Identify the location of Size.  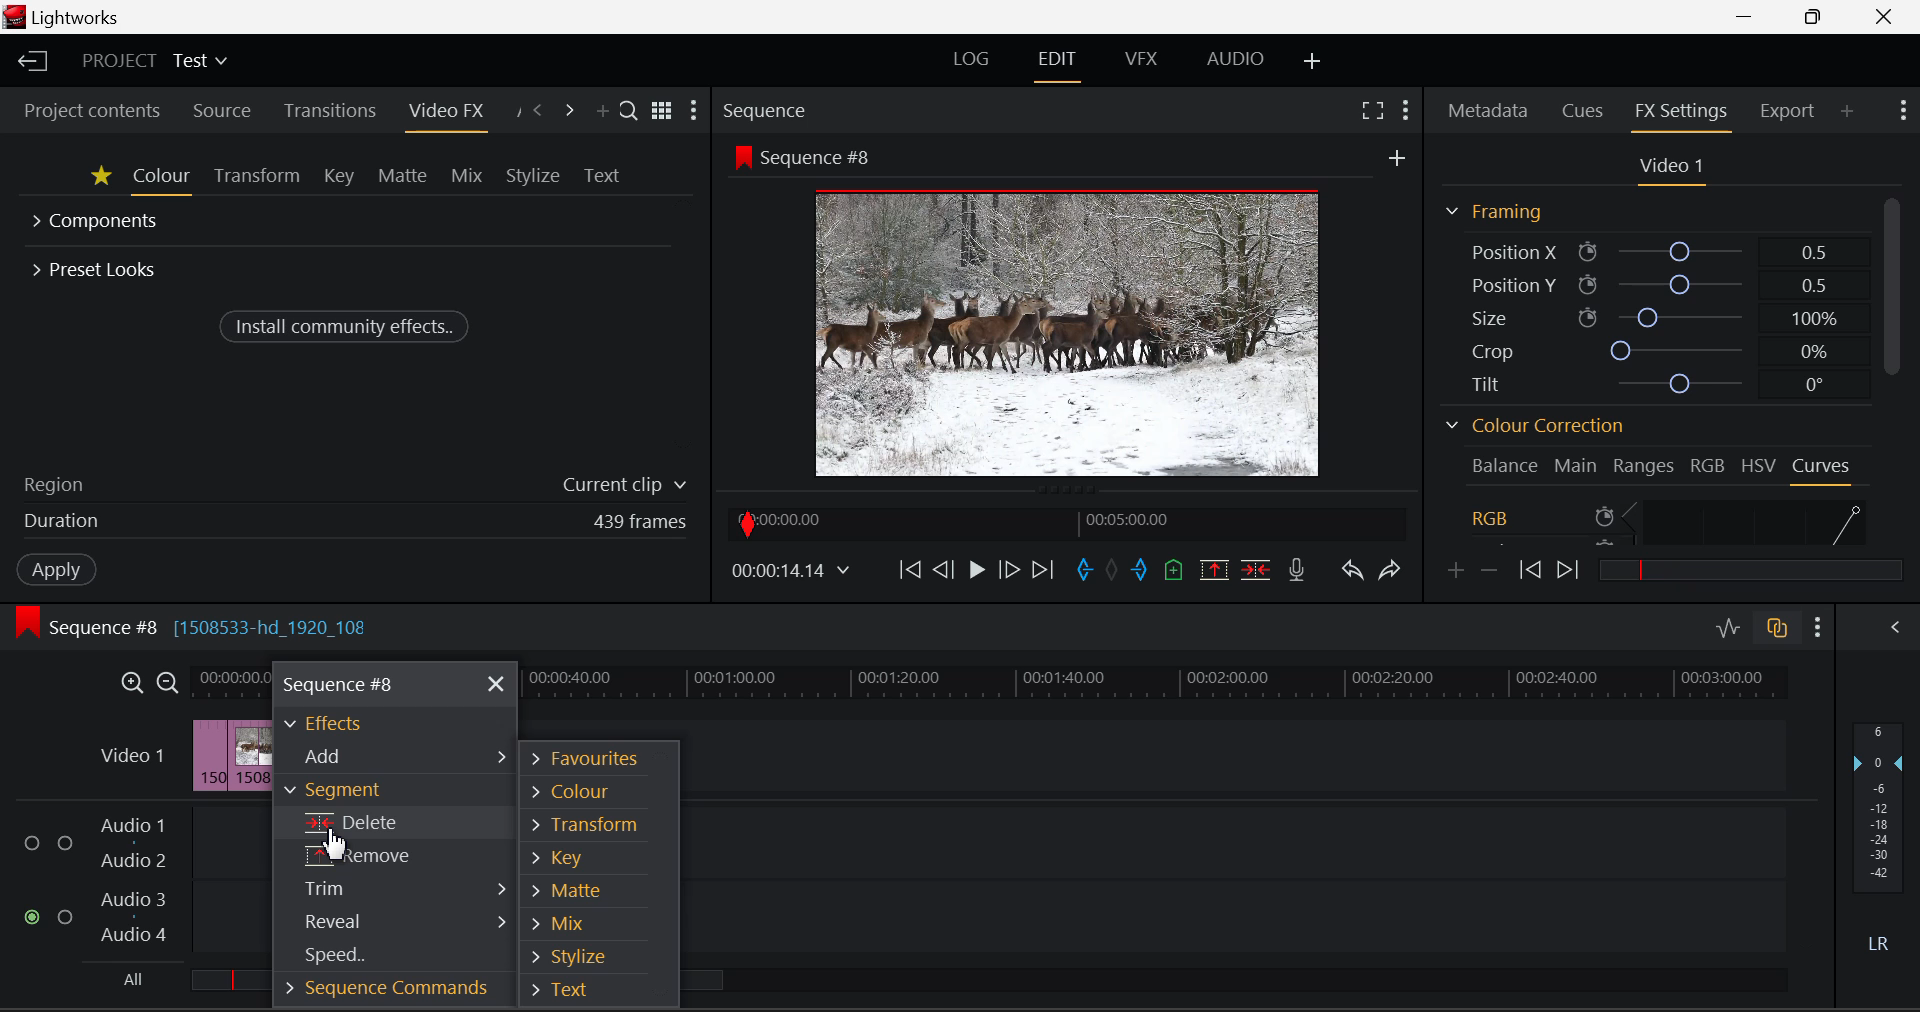
(1649, 317).